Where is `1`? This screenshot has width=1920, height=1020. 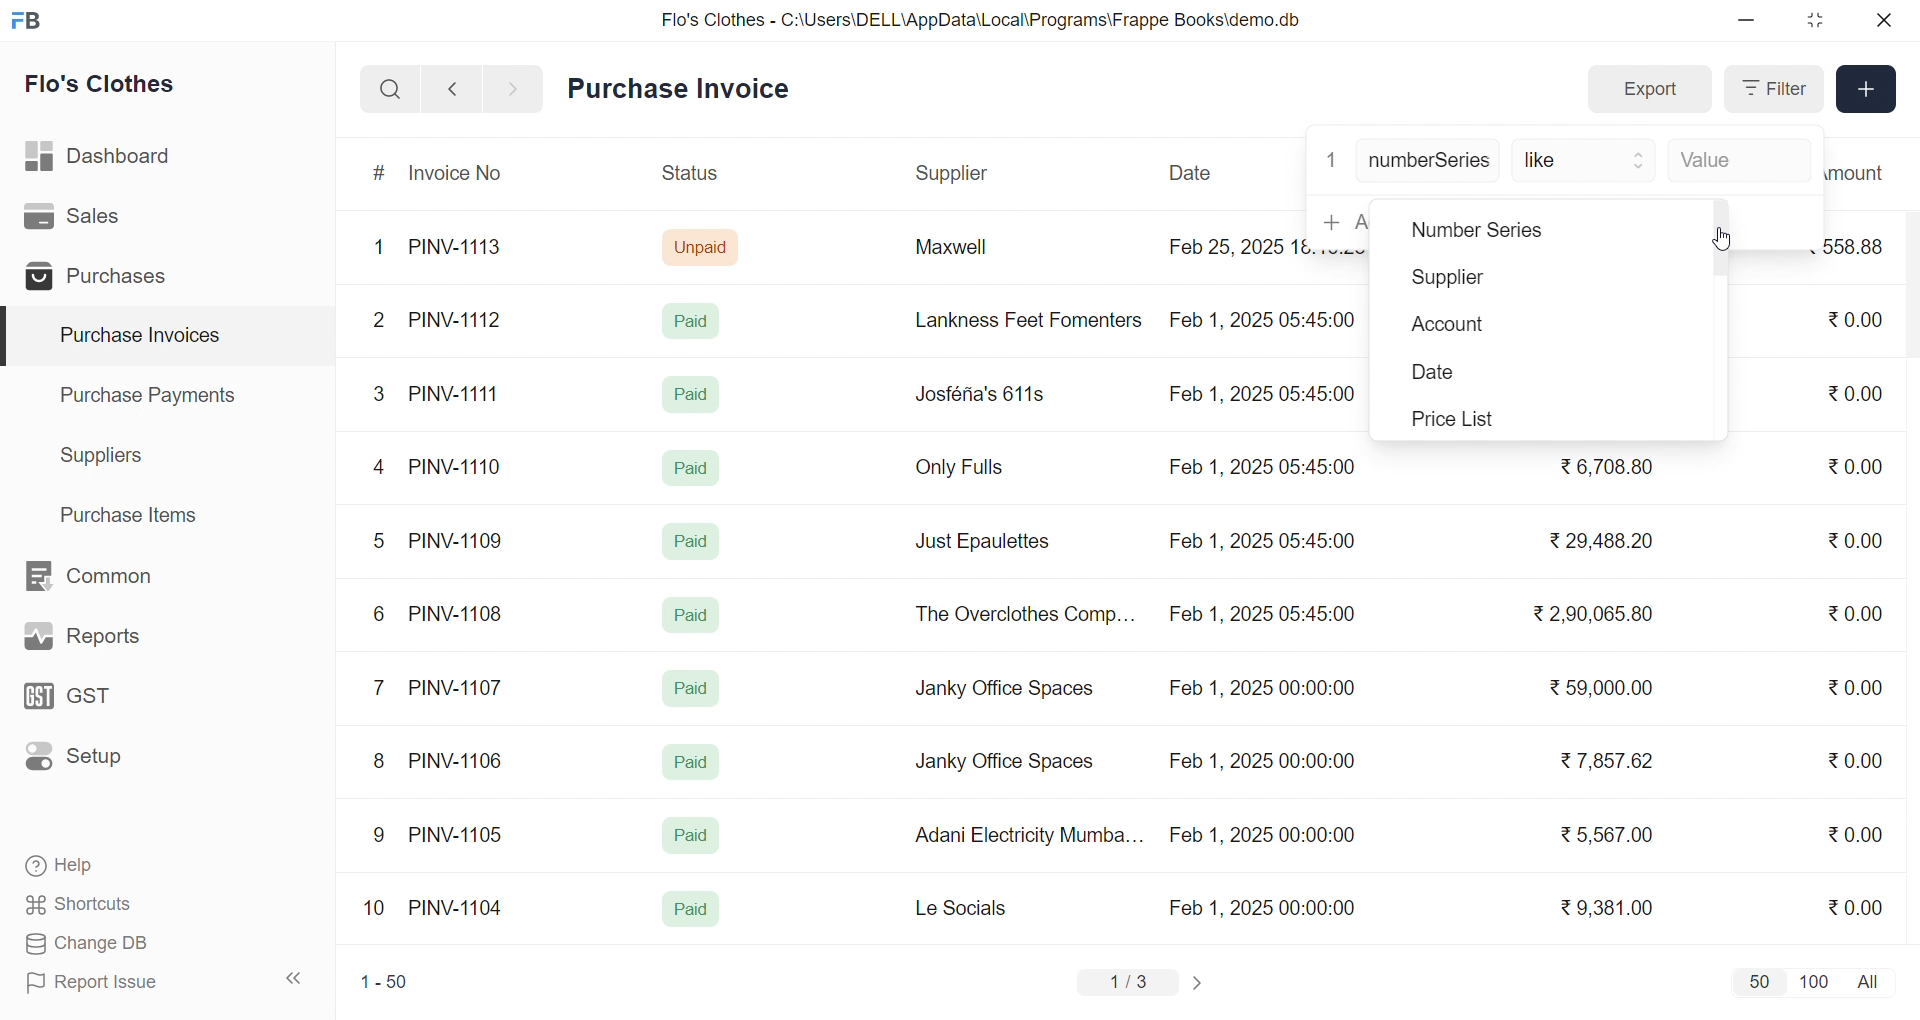 1 is located at coordinates (1331, 158).